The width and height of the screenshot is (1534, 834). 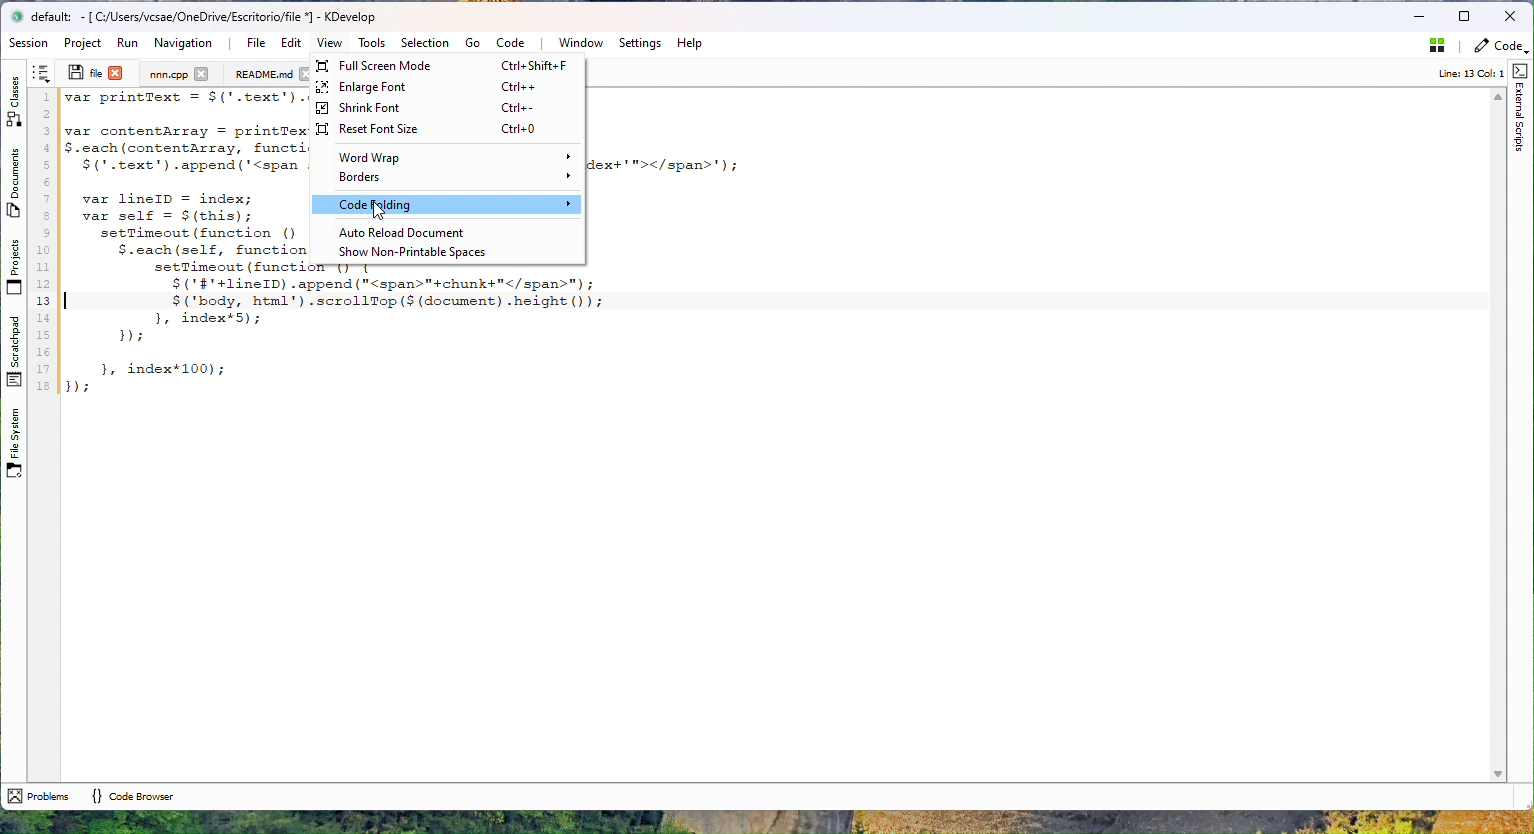 What do you see at coordinates (41, 73) in the screenshot?
I see `Show sorted list` at bounding box center [41, 73].